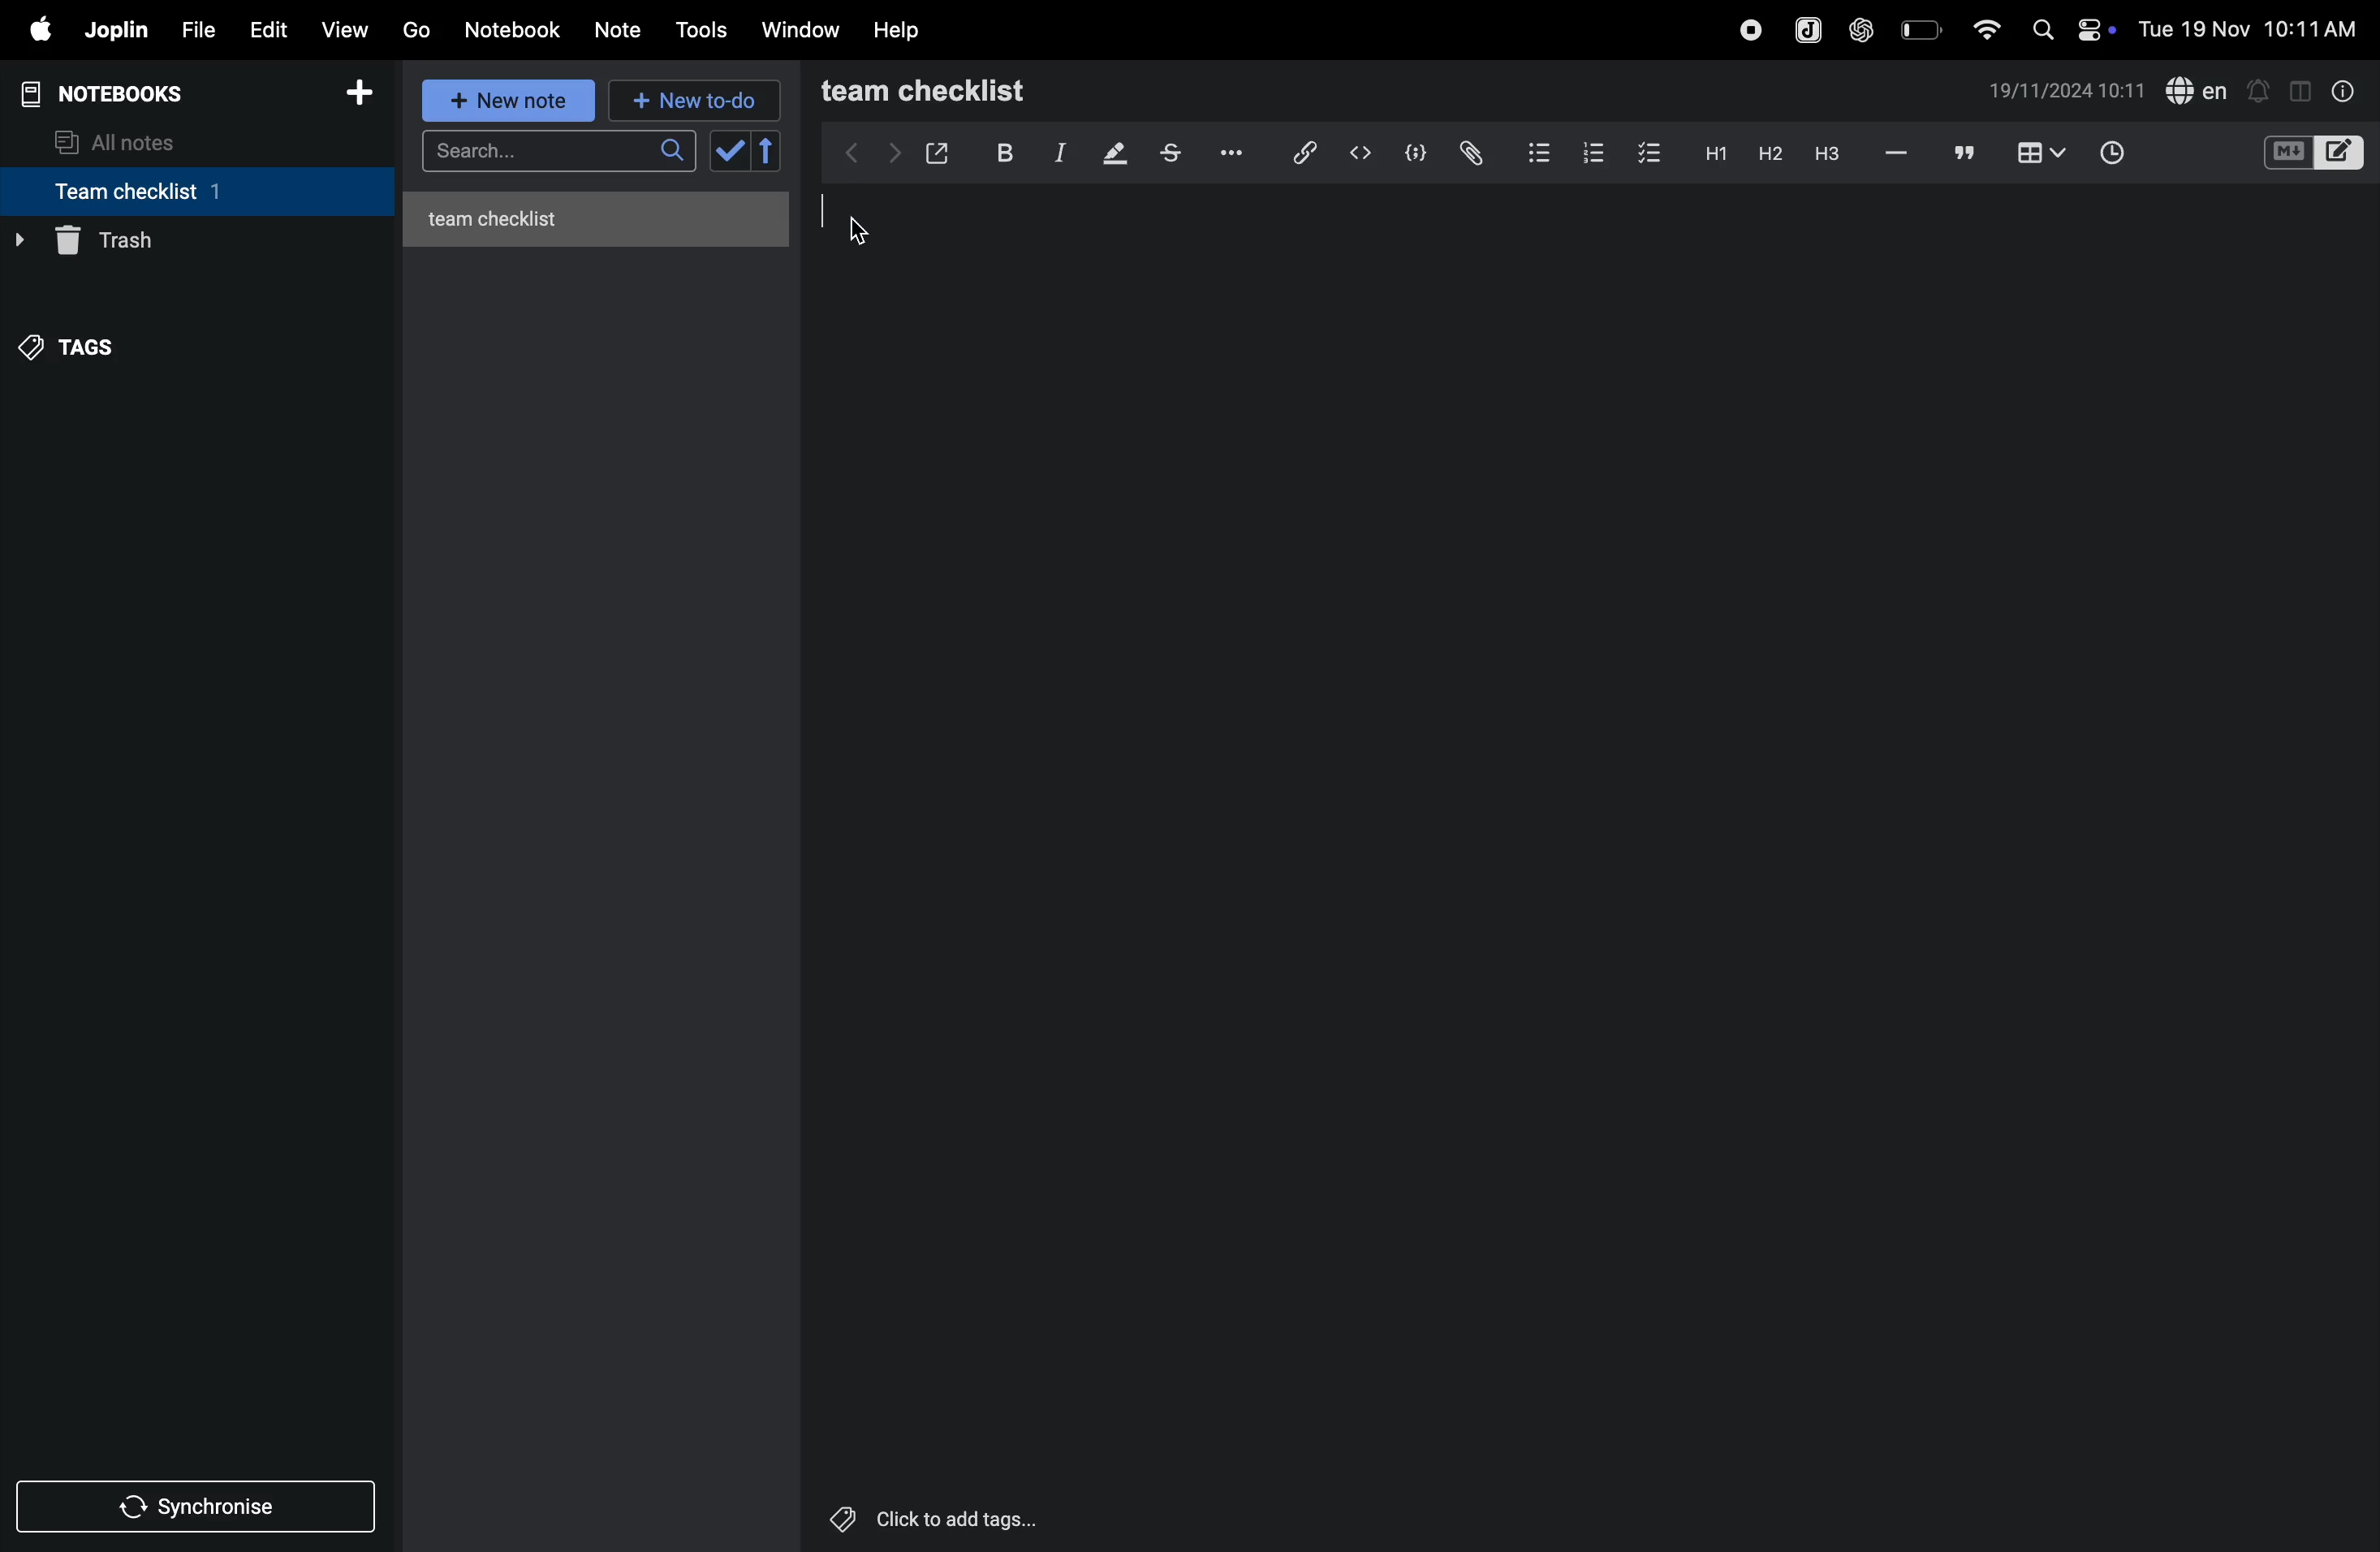  What do you see at coordinates (2041, 29) in the screenshot?
I see `search` at bounding box center [2041, 29].